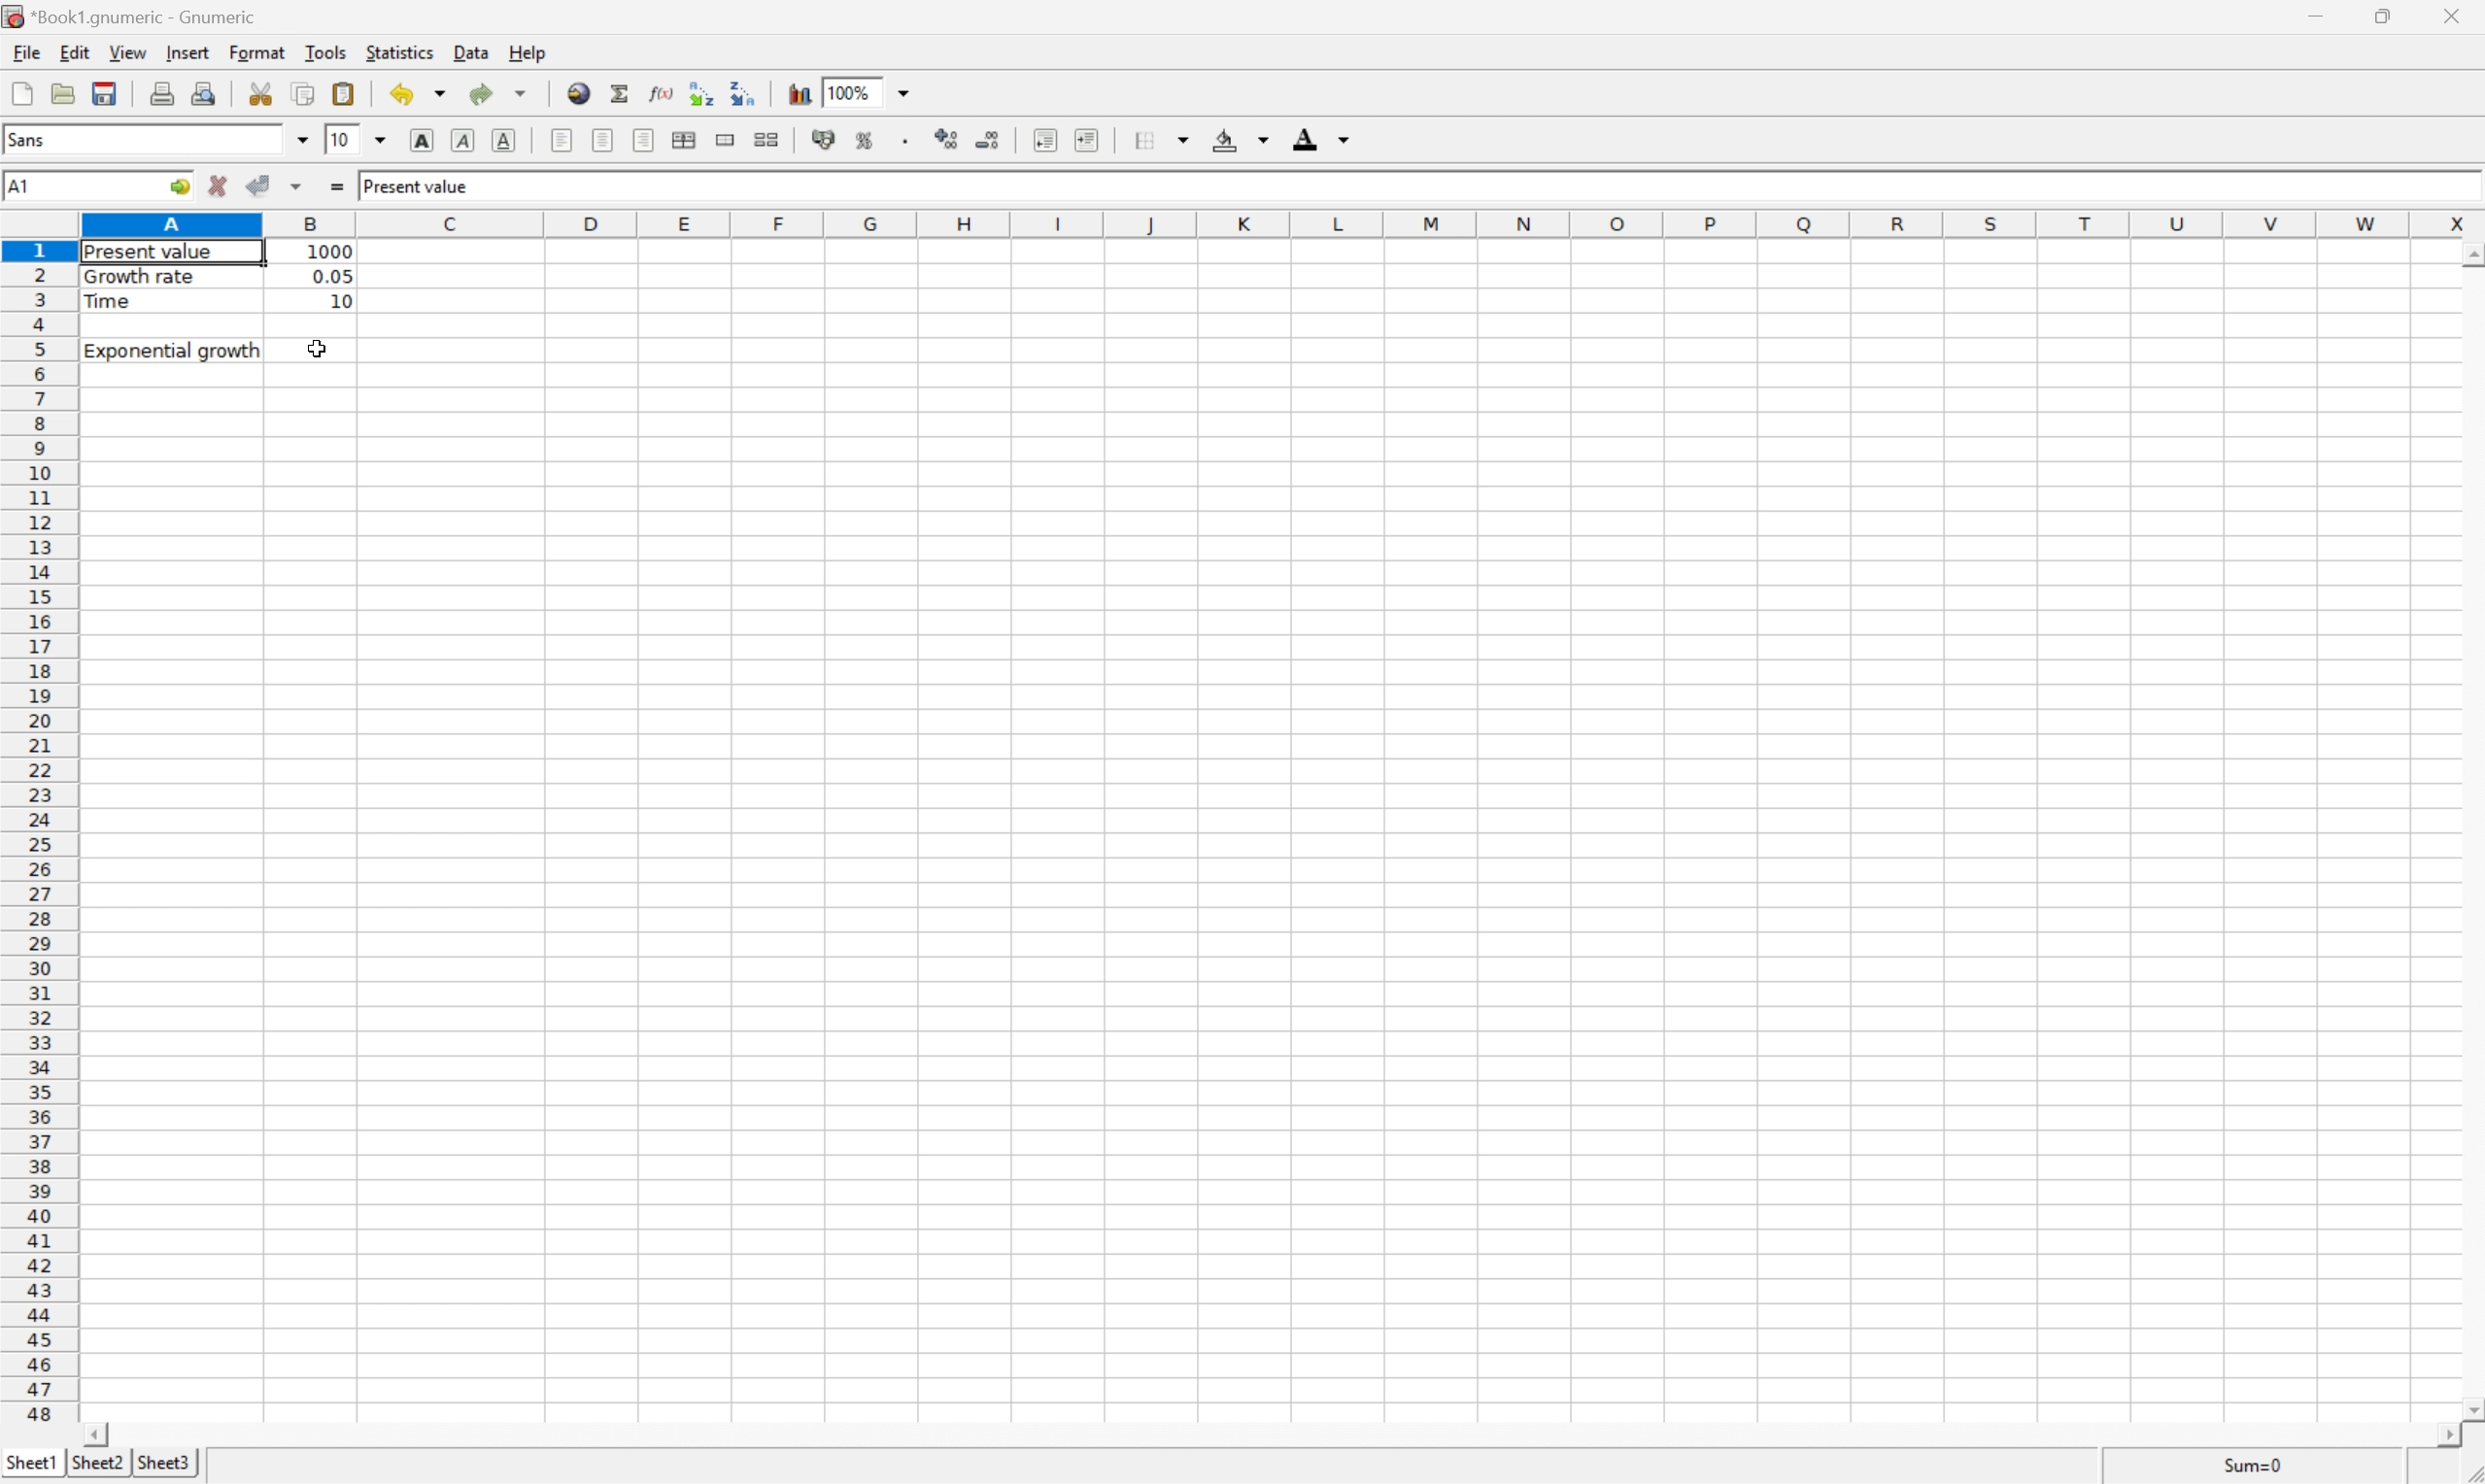  I want to click on Print the current file, so click(163, 94).